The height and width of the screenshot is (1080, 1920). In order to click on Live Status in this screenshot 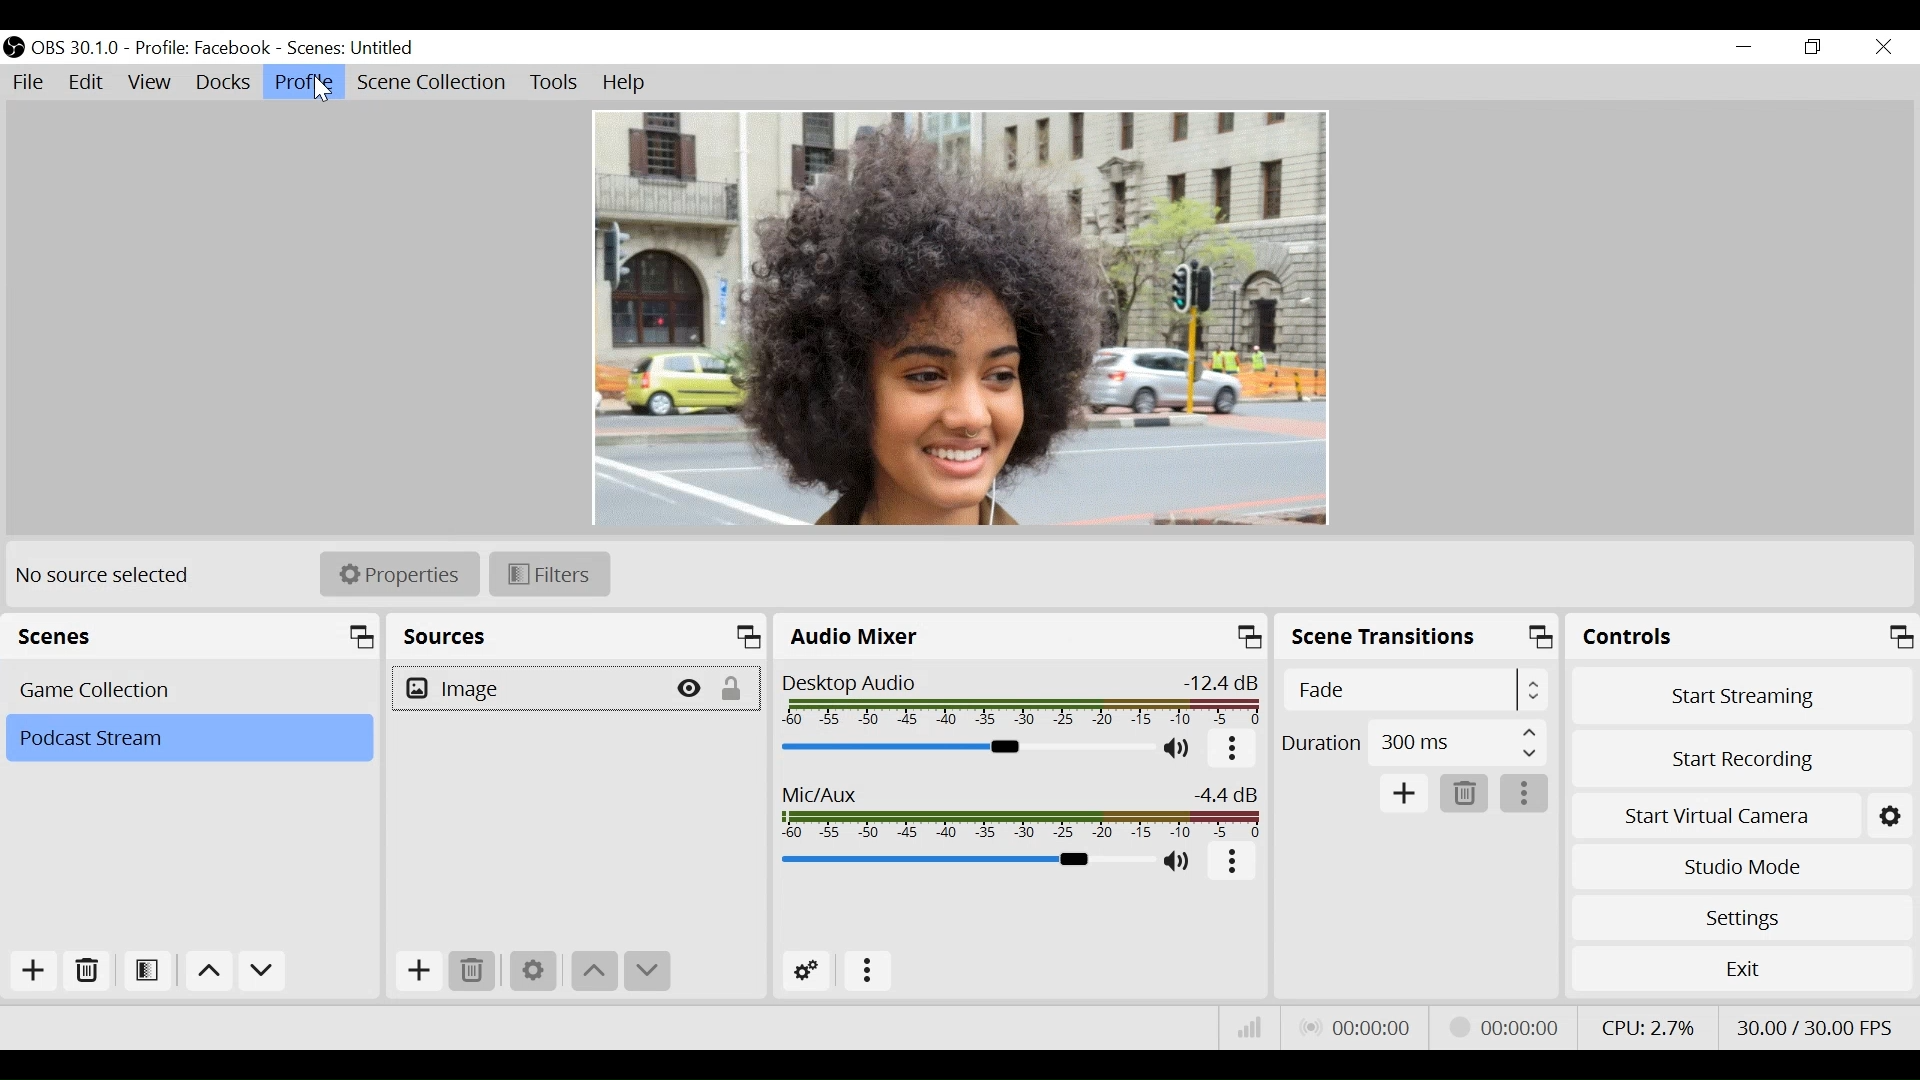, I will do `click(1361, 1030)`.